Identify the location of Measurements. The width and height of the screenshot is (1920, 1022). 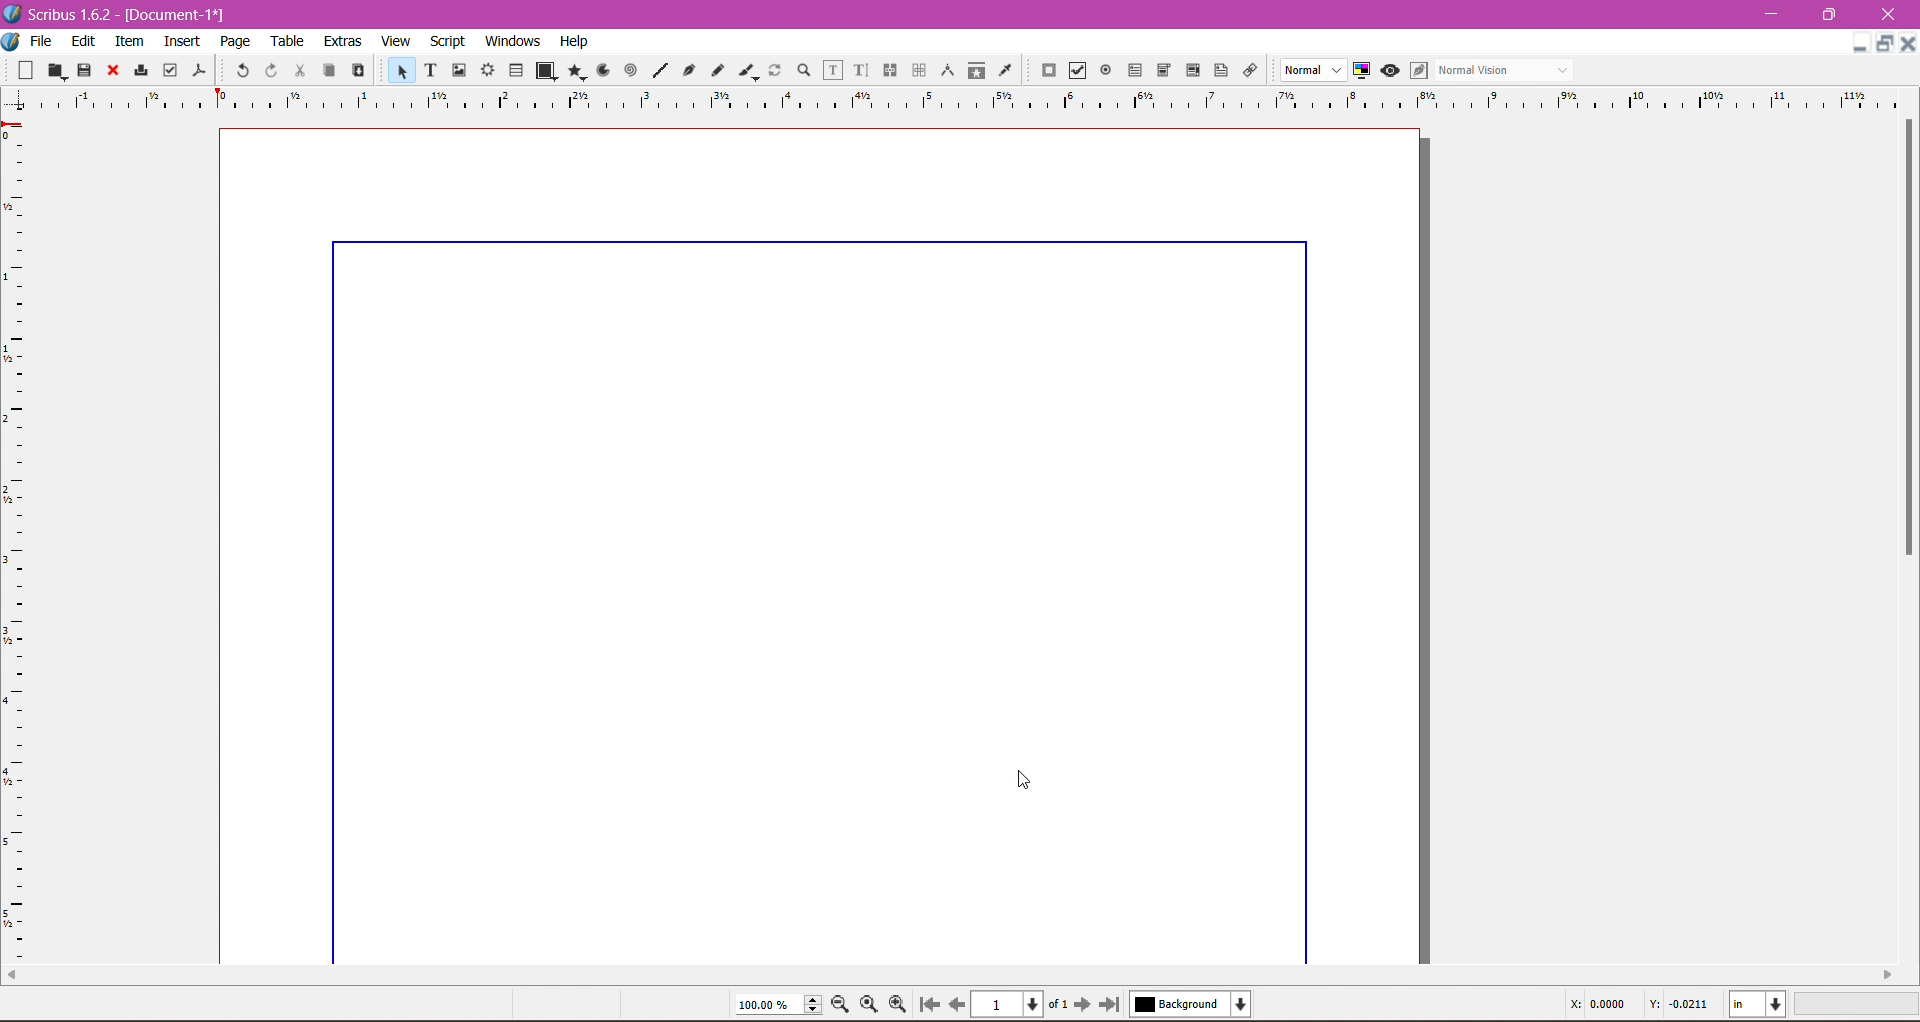
(946, 70).